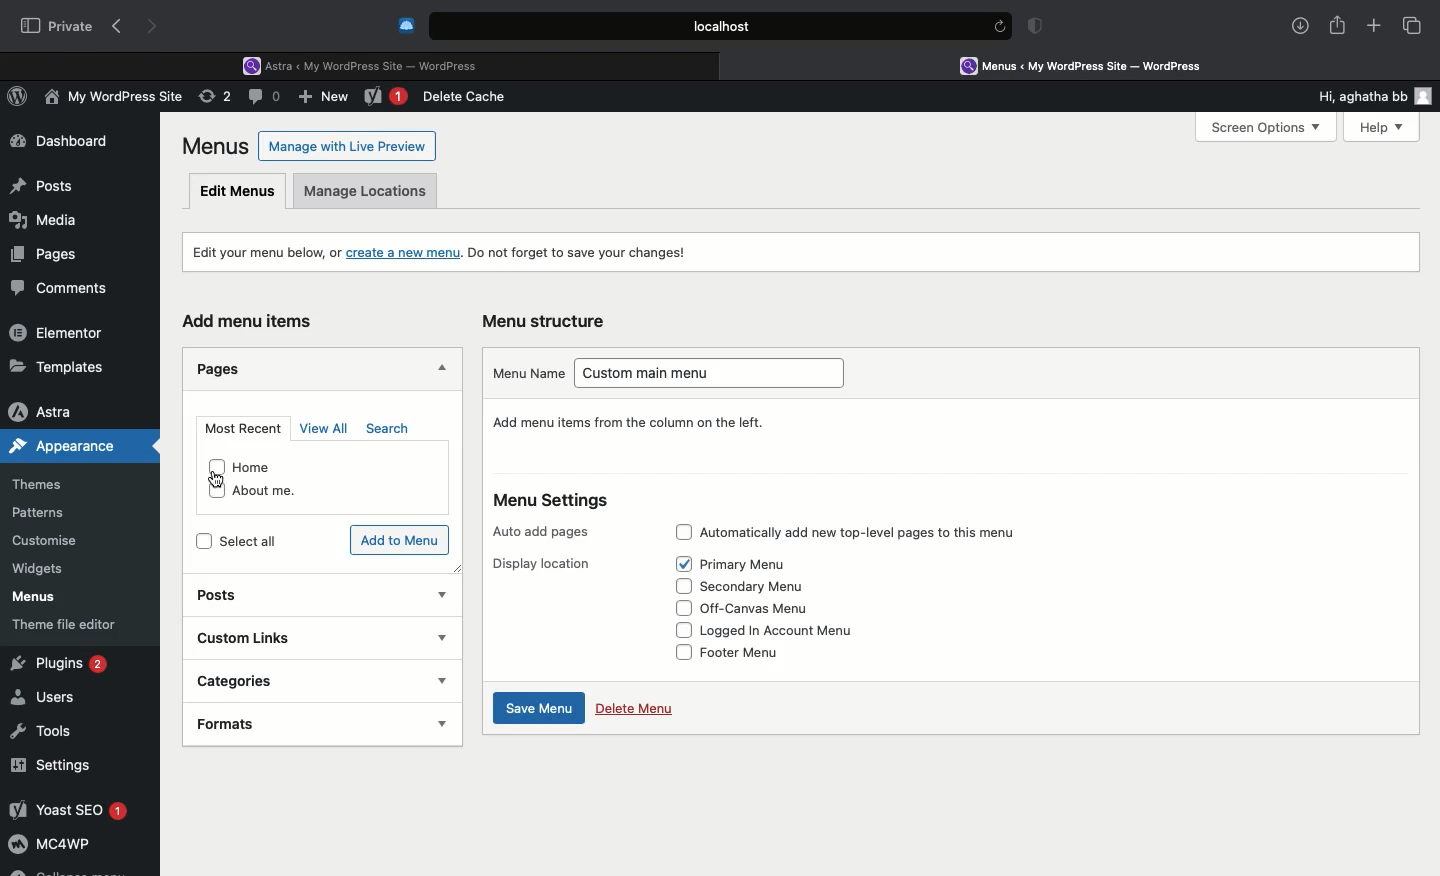  I want to click on New, so click(386, 98).